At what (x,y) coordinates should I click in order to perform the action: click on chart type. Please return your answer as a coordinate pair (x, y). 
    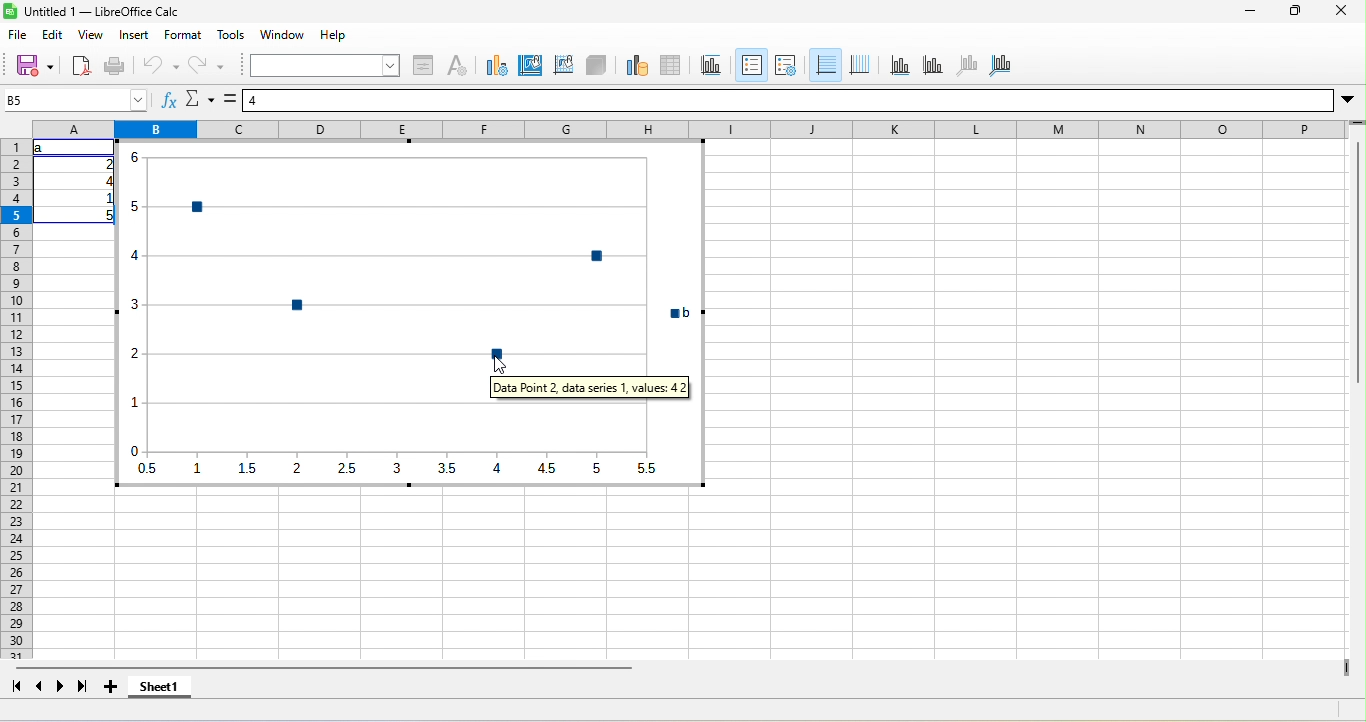
    Looking at the image, I should click on (497, 67).